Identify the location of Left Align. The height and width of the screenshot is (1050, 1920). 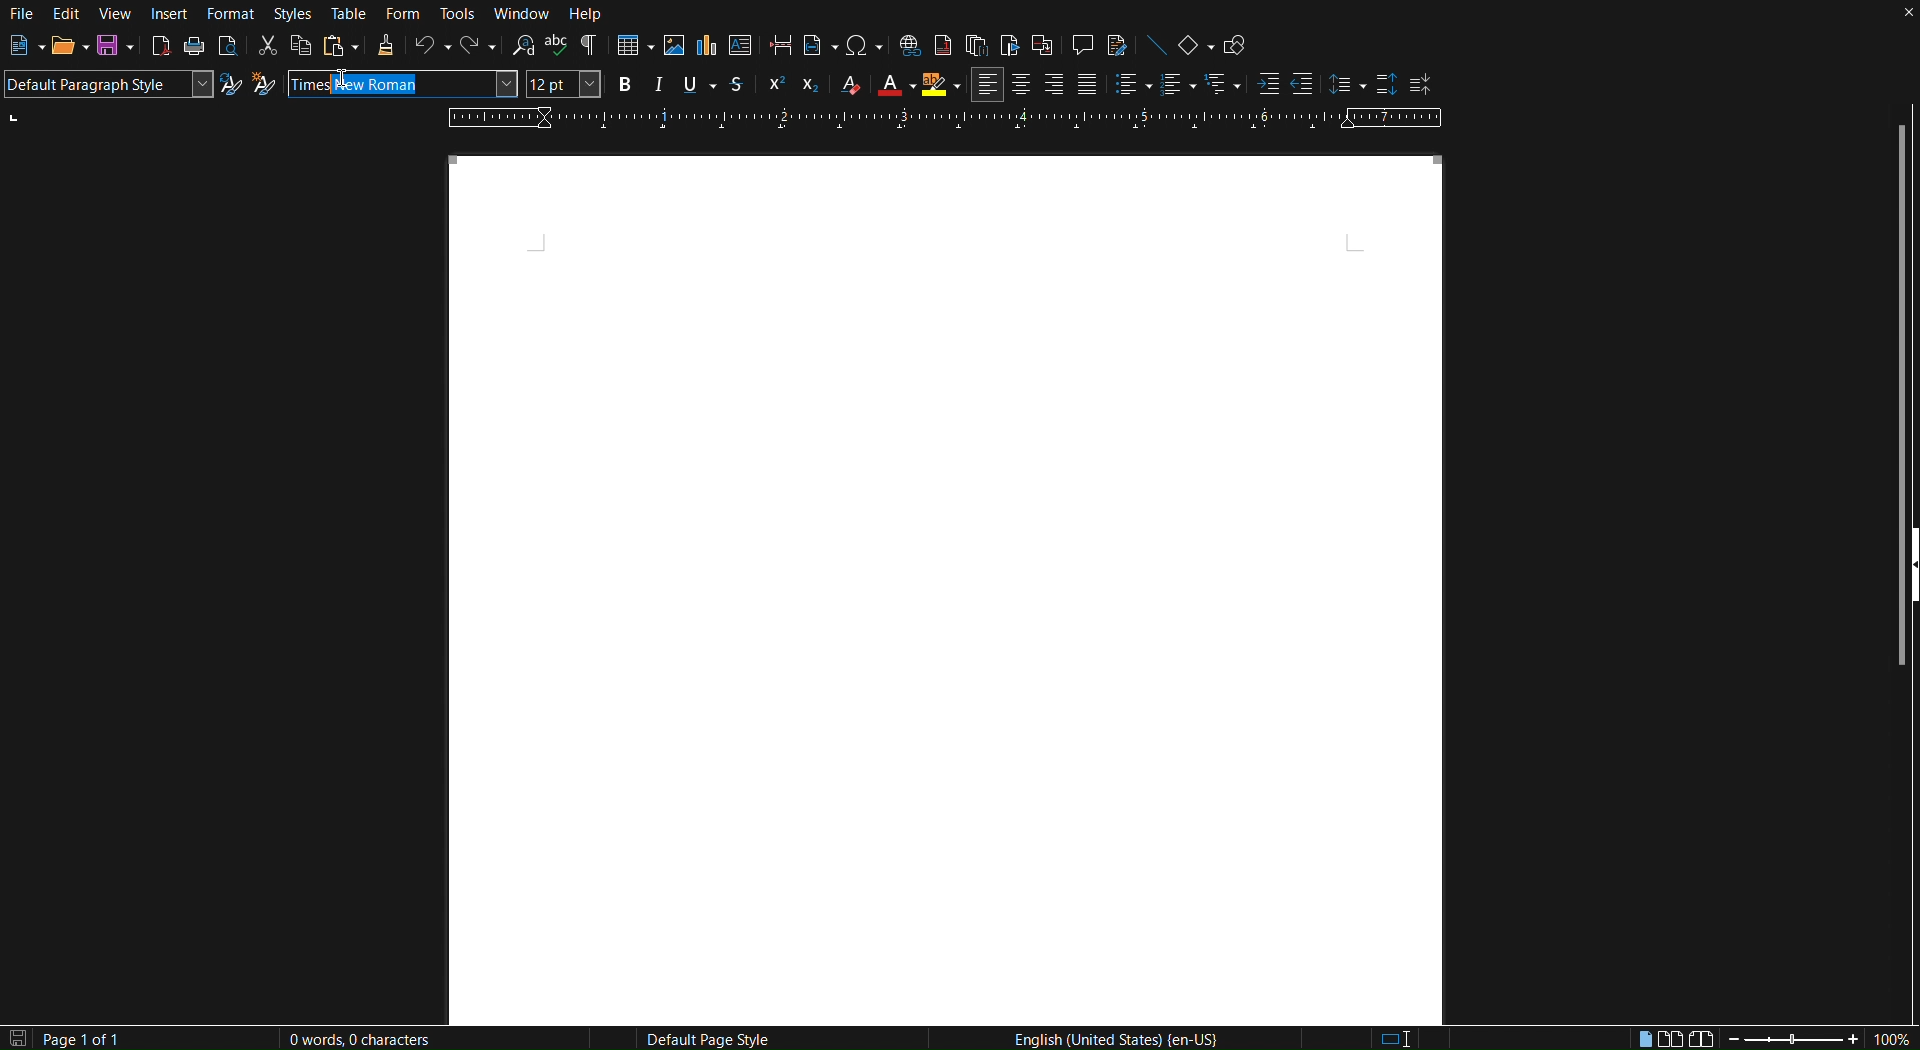
(988, 85).